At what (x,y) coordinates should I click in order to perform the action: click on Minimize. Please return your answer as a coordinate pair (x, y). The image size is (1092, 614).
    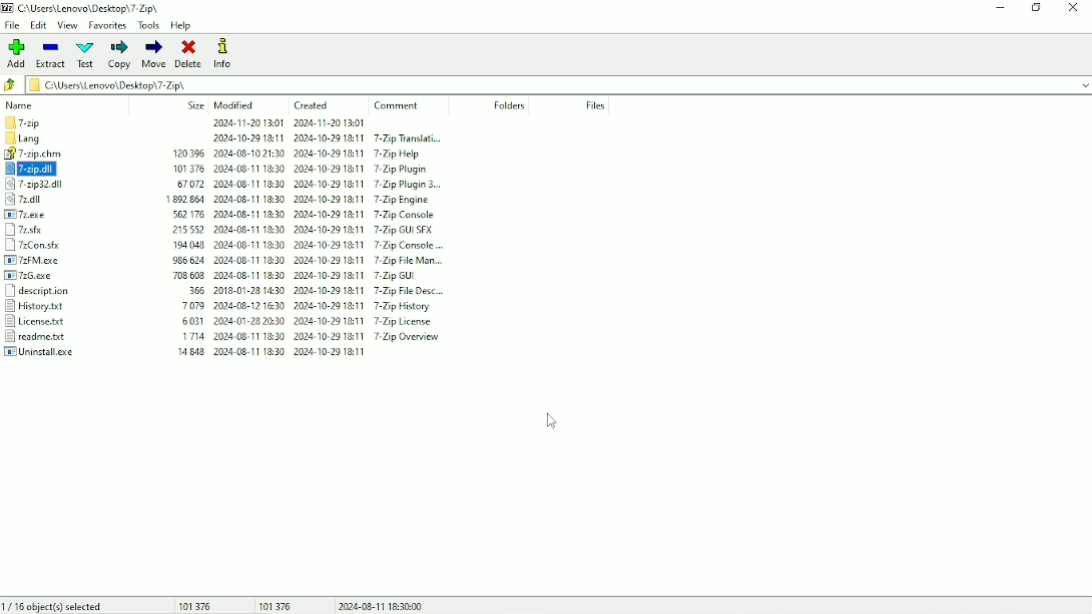
    Looking at the image, I should click on (1000, 7).